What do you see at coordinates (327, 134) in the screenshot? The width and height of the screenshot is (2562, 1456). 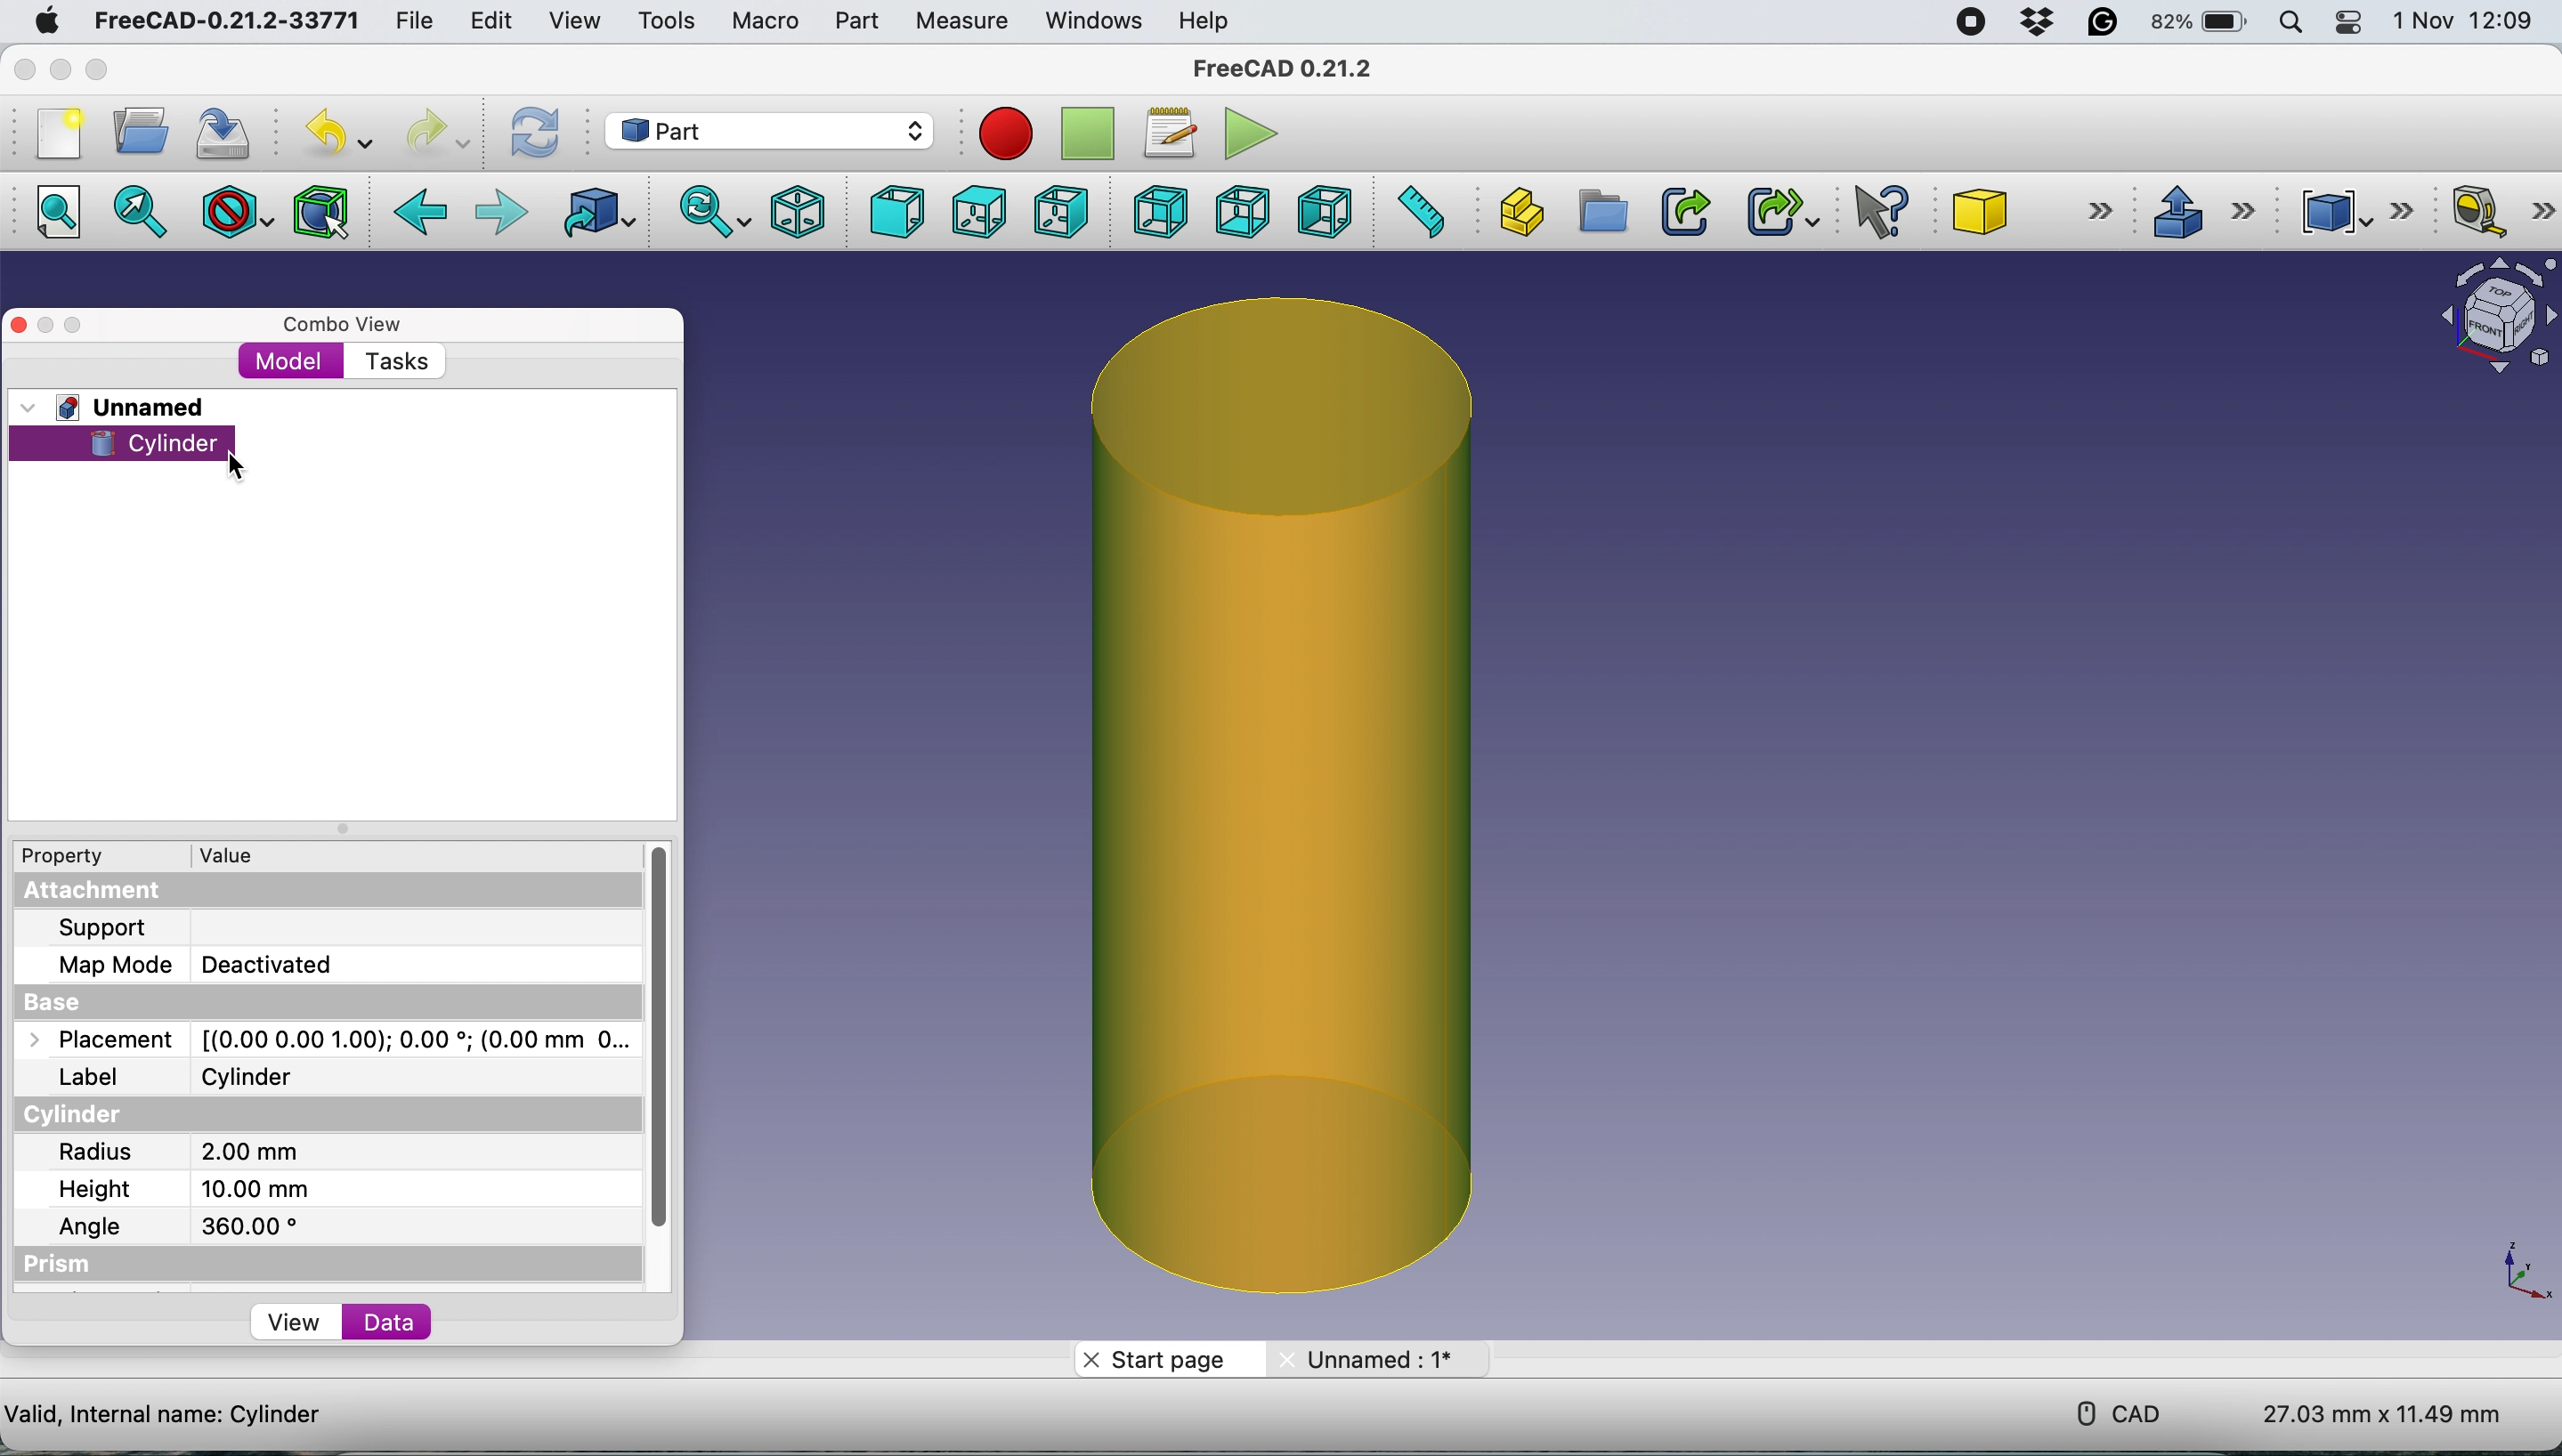 I see `undo` at bounding box center [327, 134].